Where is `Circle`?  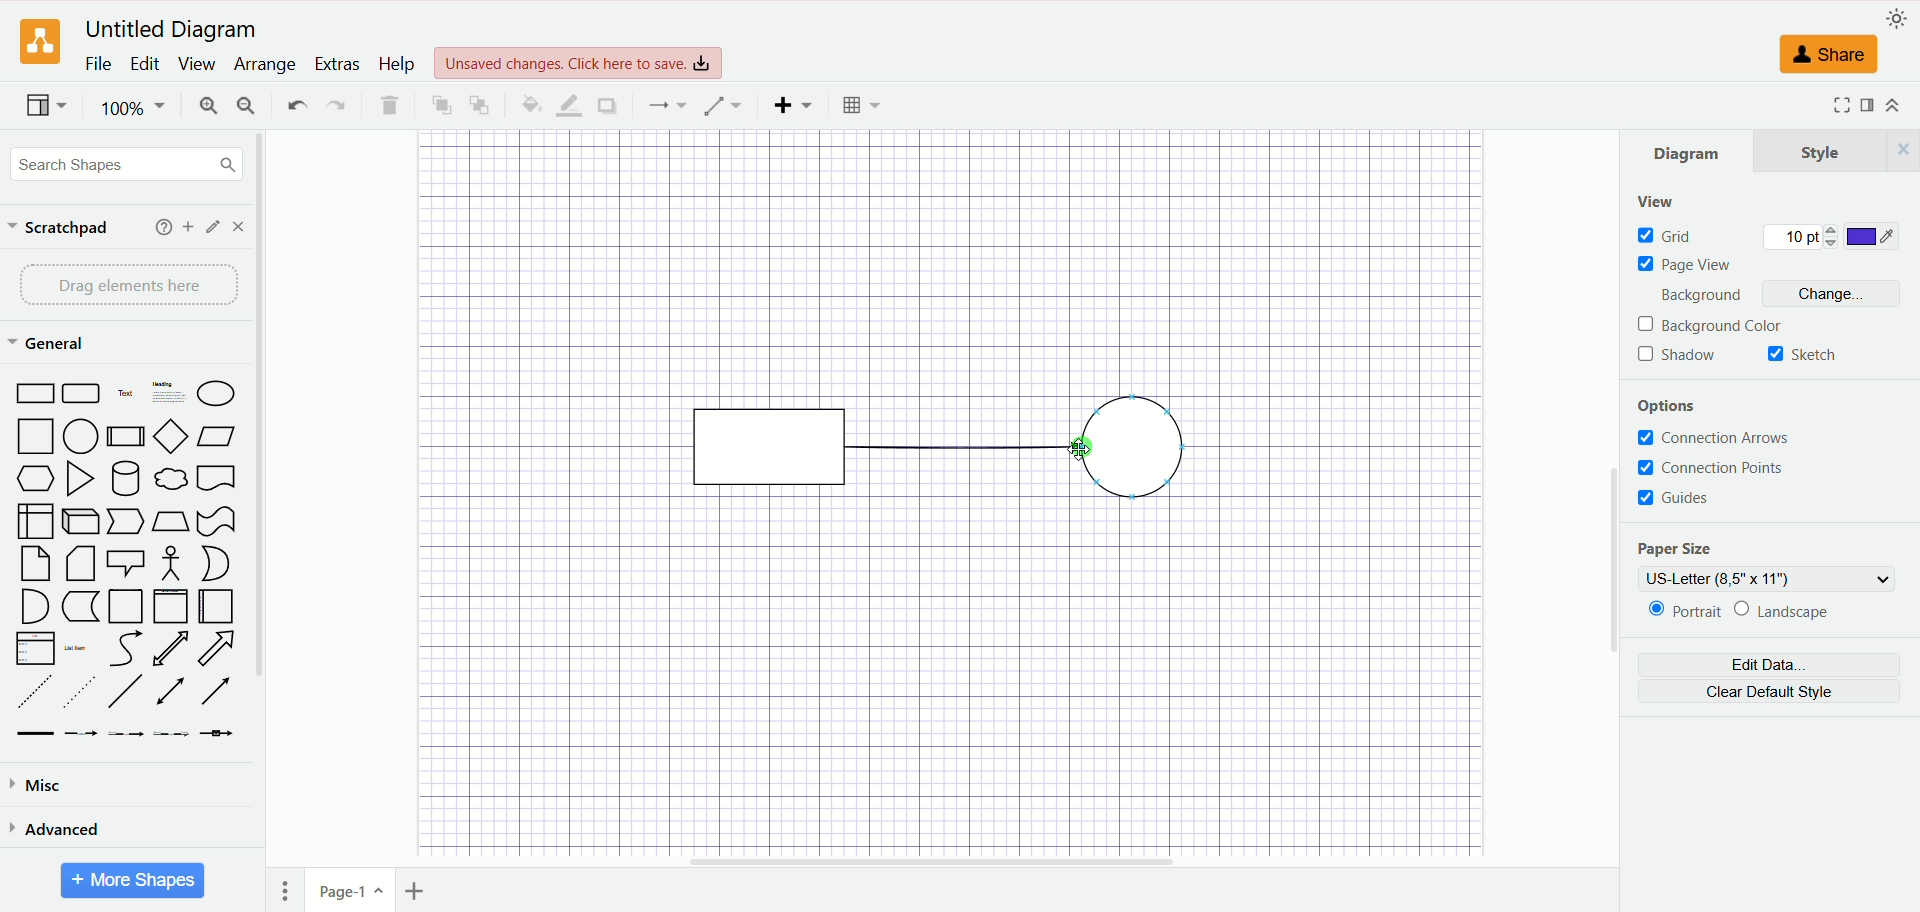
Circle is located at coordinates (84, 436).